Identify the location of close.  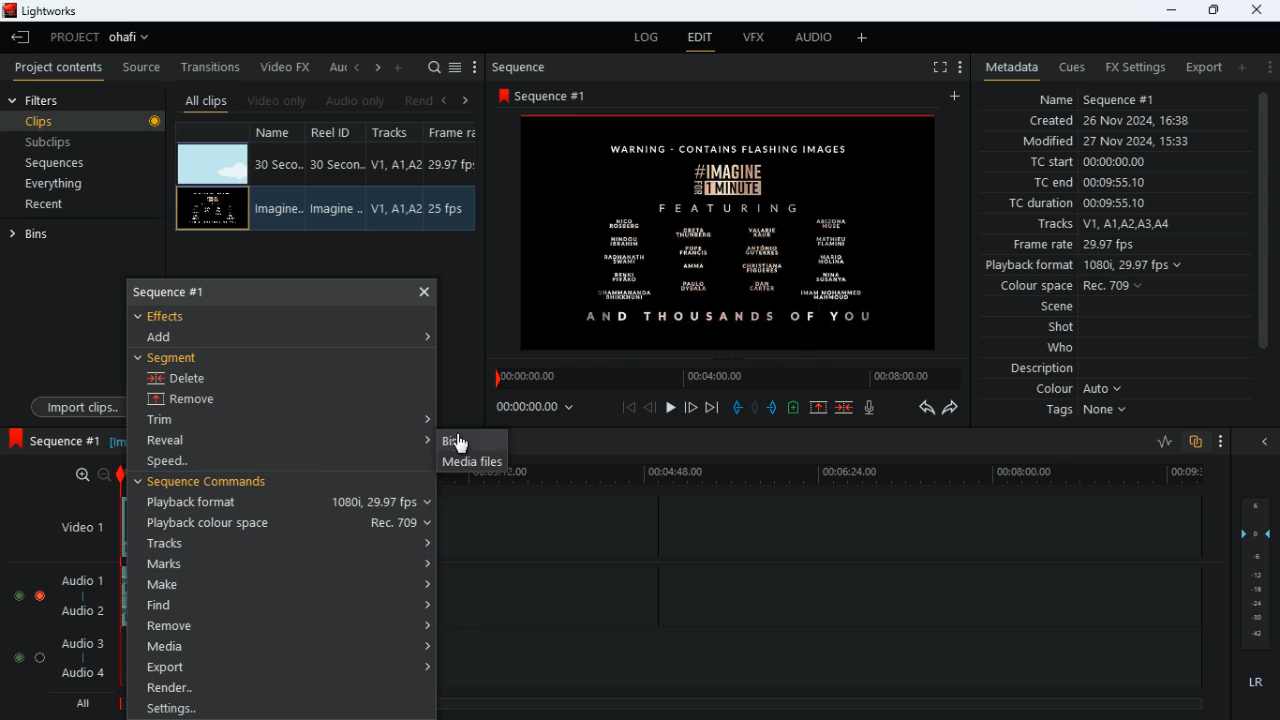
(1268, 442).